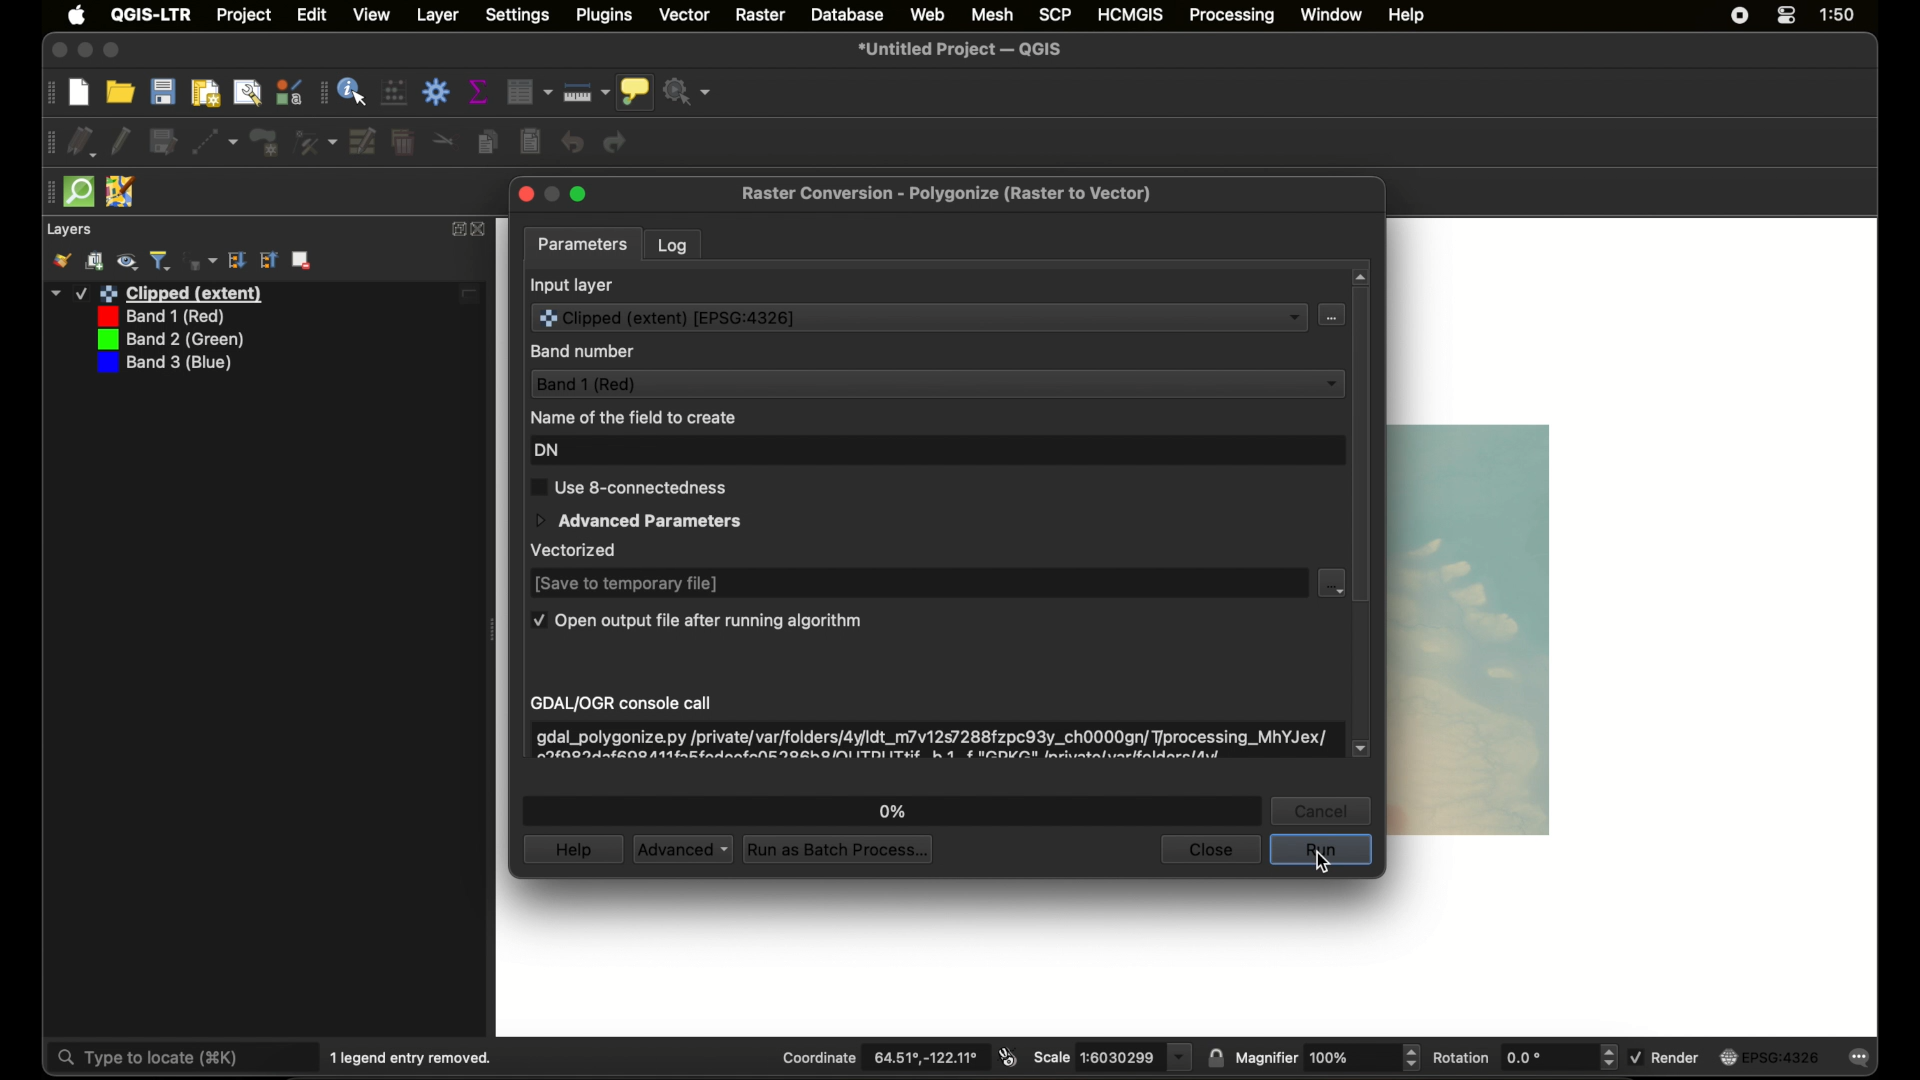 This screenshot has width=1920, height=1080. What do you see at coordinates (1665, 1056) in the screenshot?
I see `render` at bounding box center [1665, 1056].